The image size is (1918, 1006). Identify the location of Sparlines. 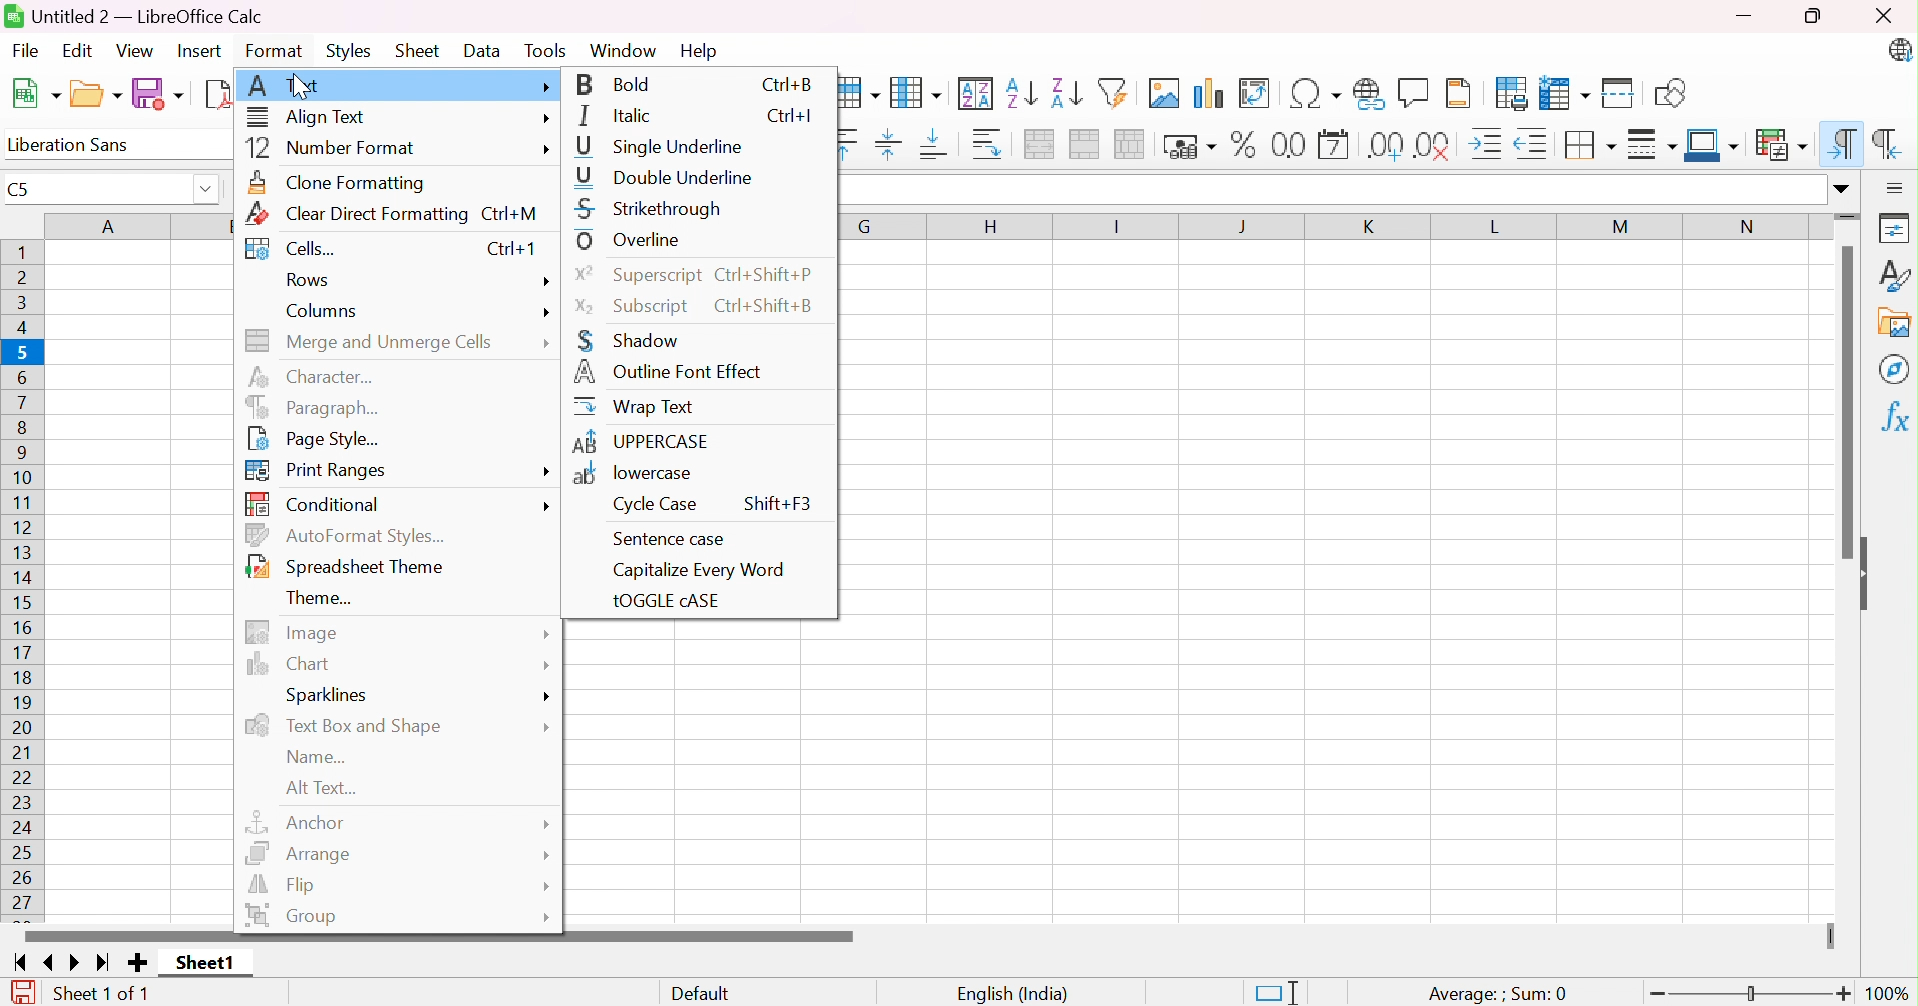
(334, 696).